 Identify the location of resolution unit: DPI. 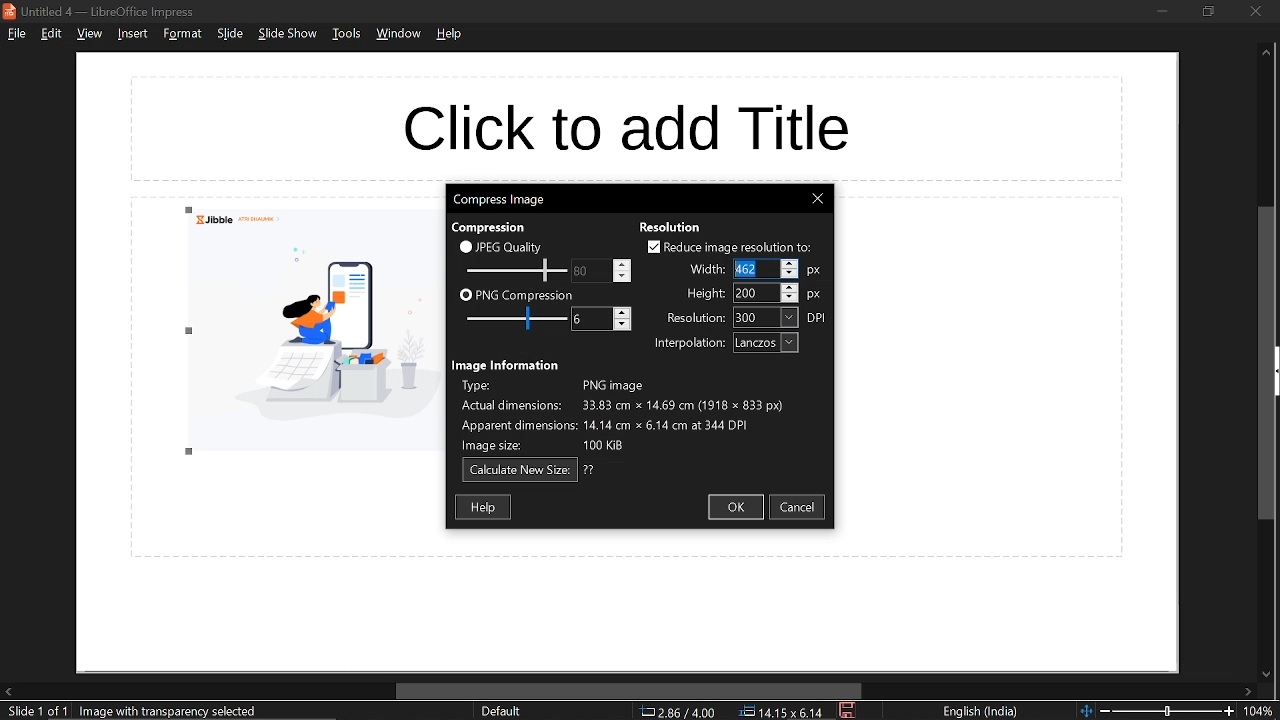
(818, 318).